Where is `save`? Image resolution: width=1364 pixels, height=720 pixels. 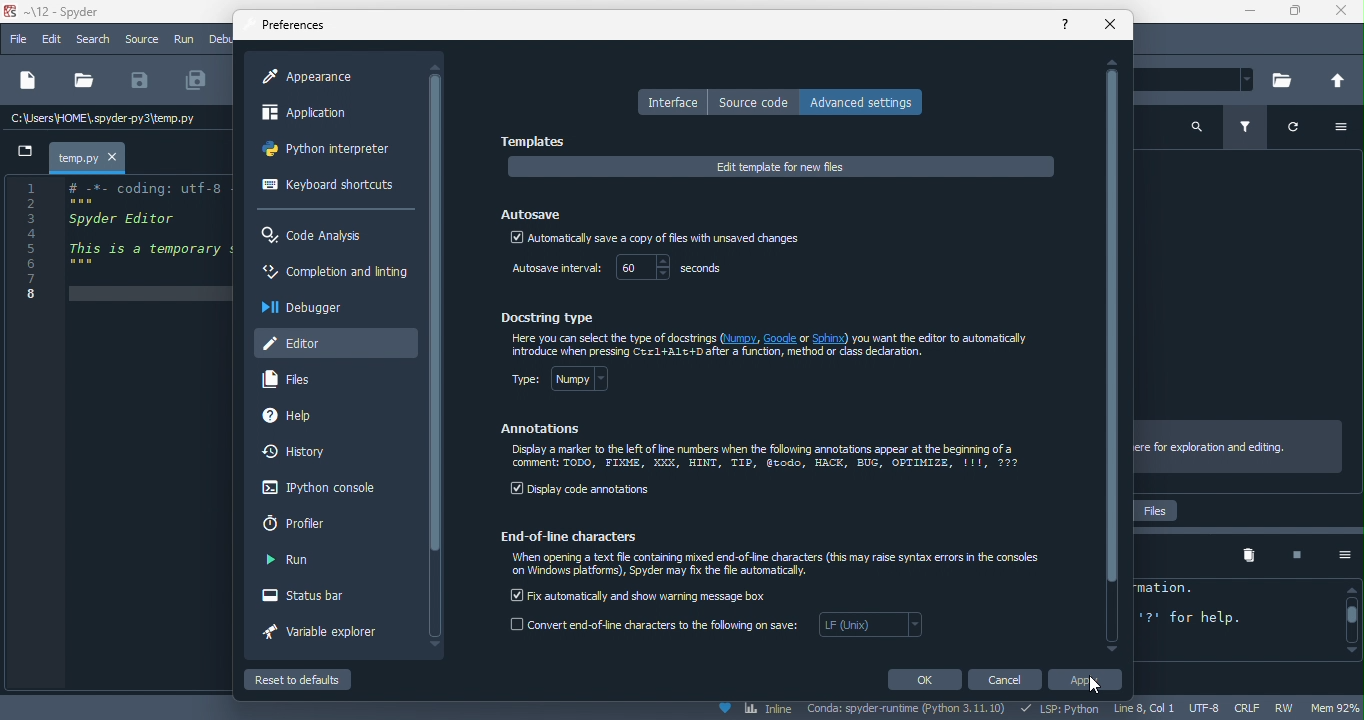
save is located at coordinates (140, 81).